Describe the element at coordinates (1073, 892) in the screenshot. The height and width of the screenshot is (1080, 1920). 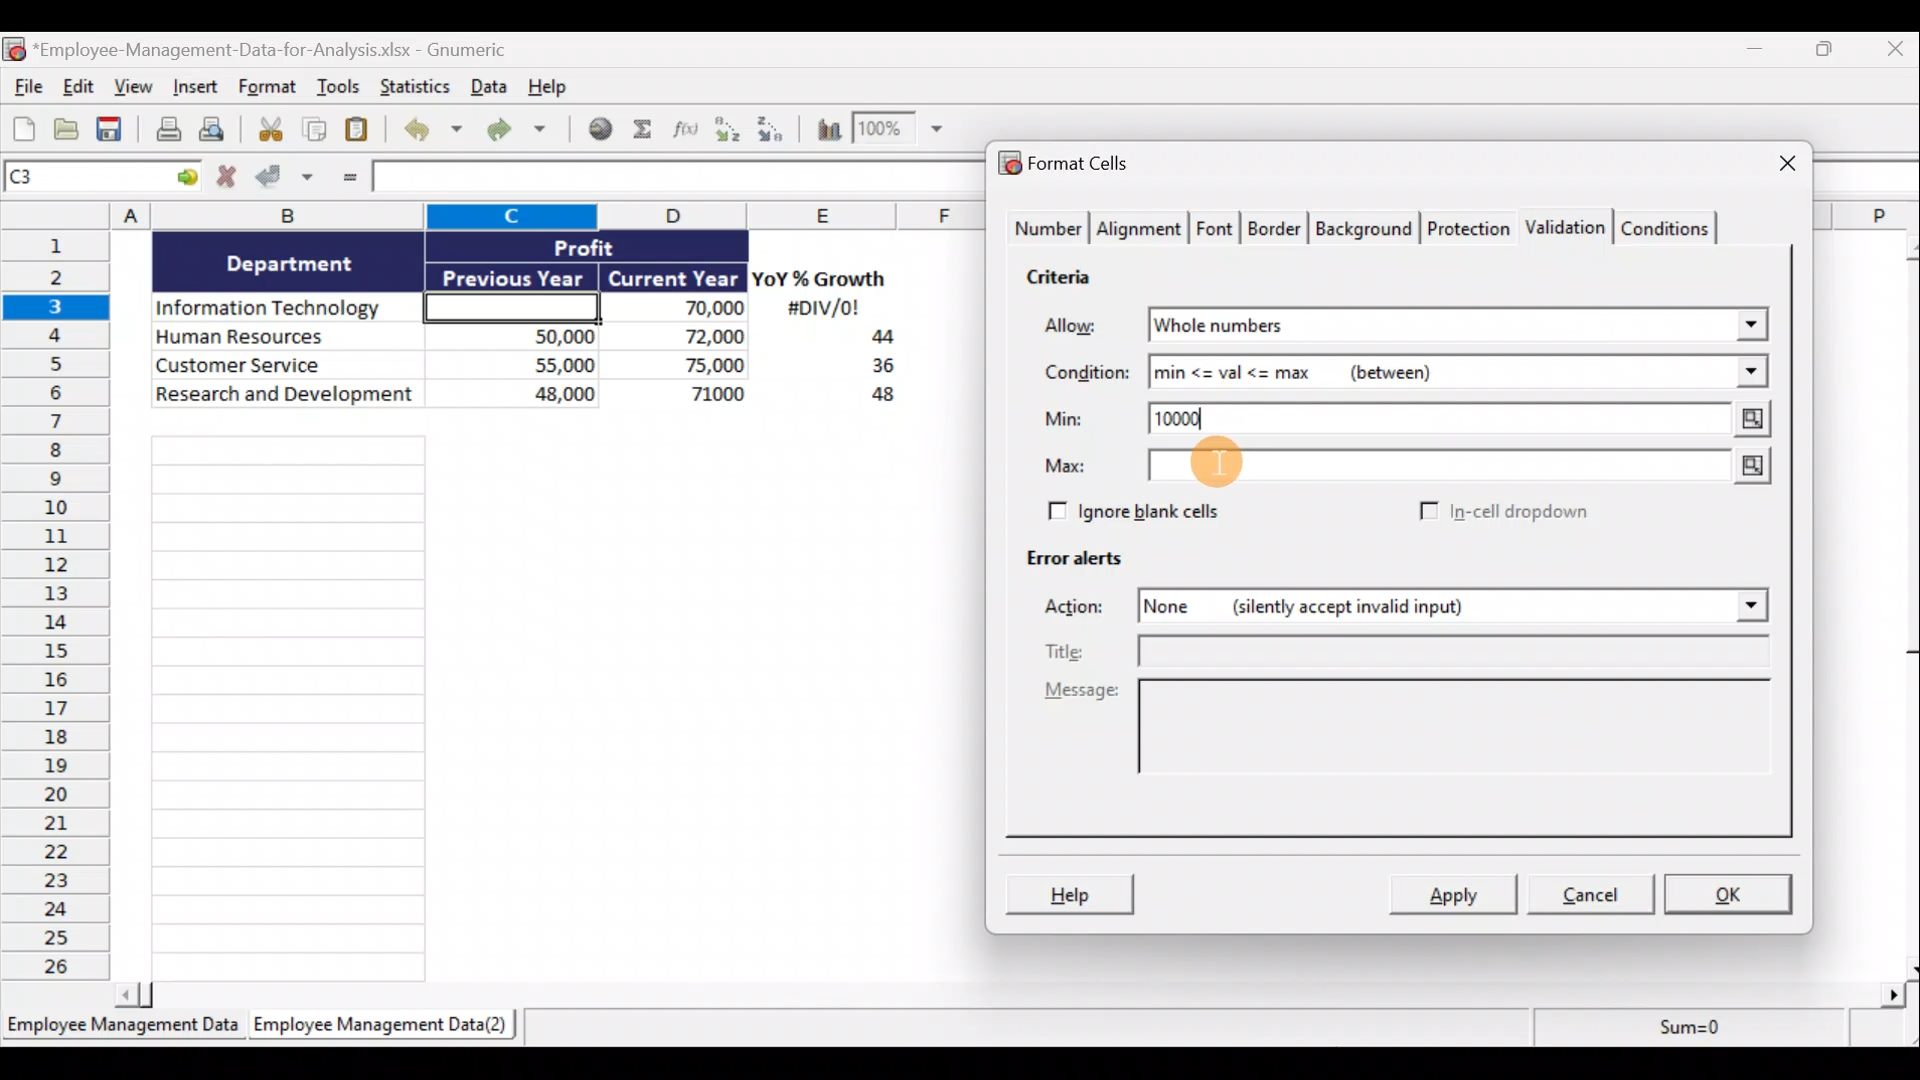
I see `Help` at that location.